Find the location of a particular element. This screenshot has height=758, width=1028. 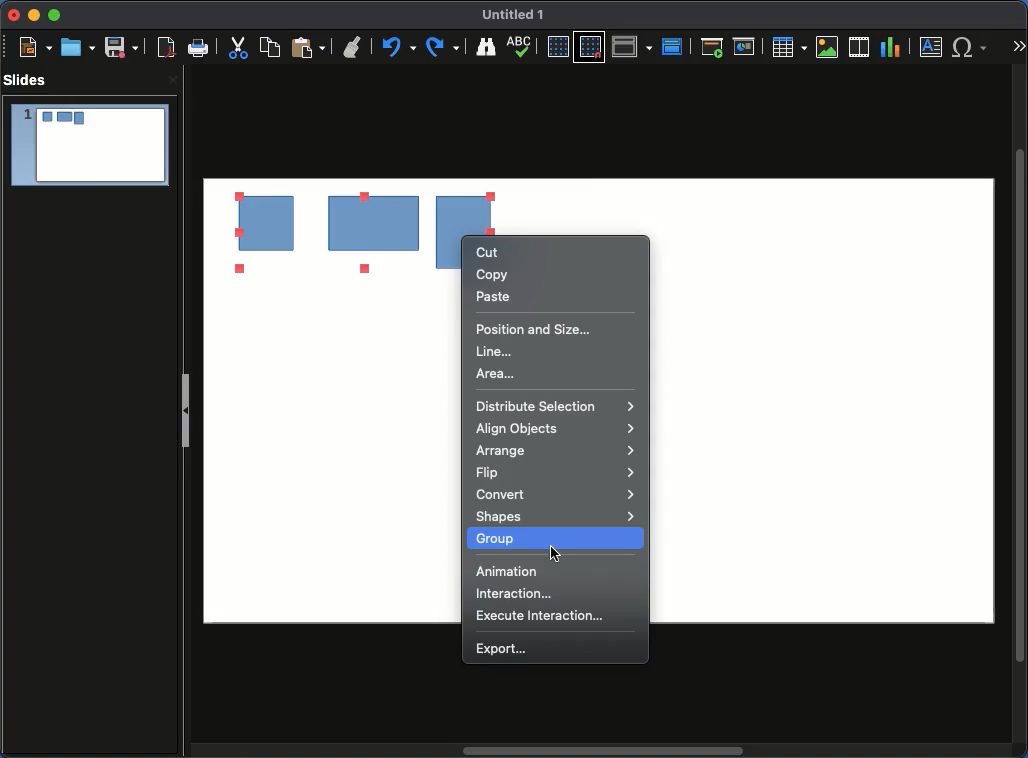

Convert is located at coordinates (557, 496).